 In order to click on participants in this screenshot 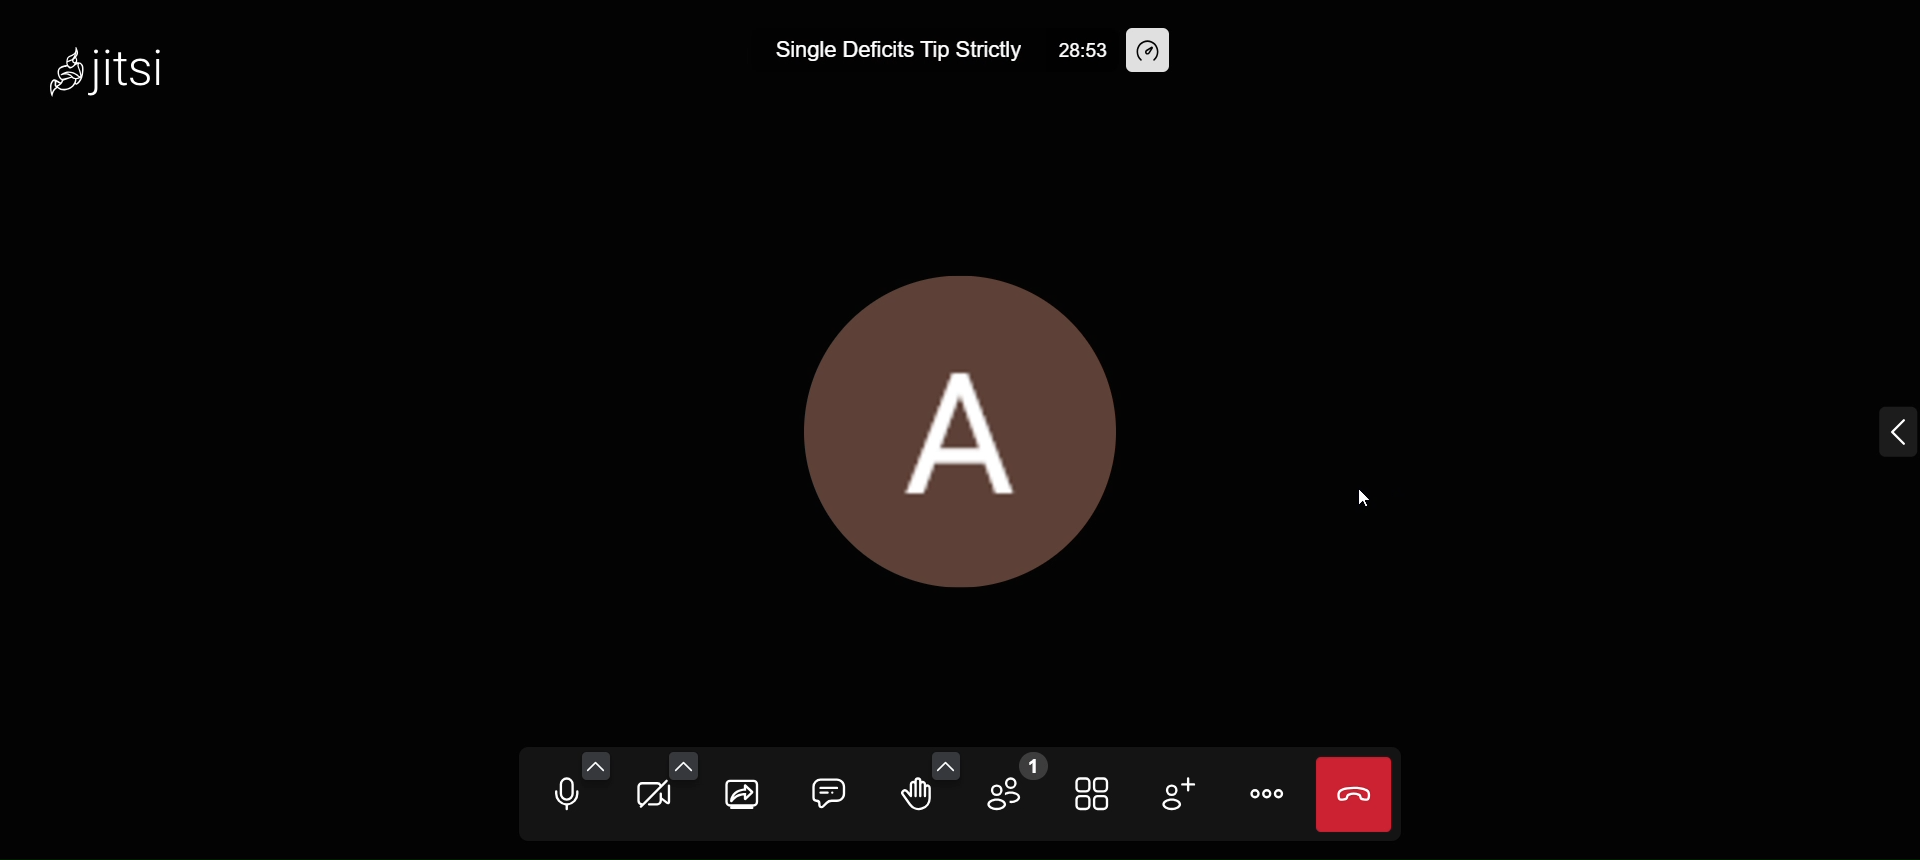, I will do `click(1019, 787)`.